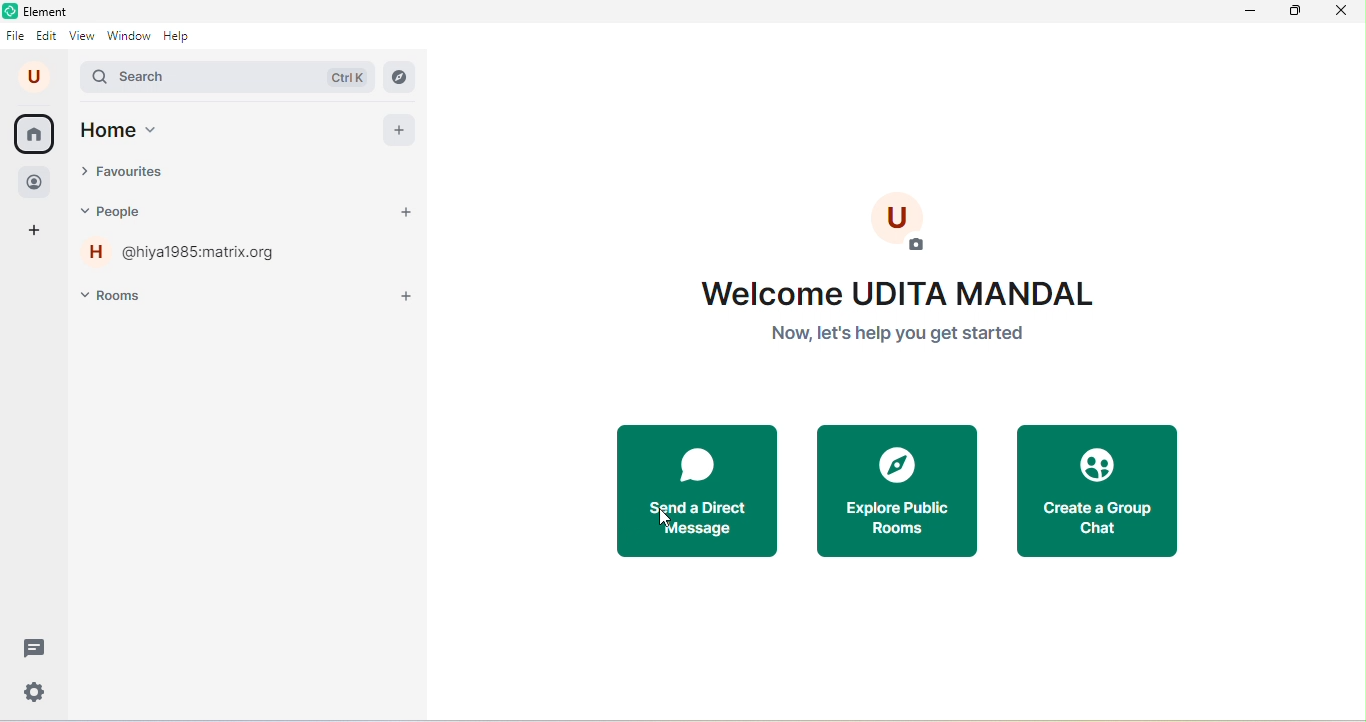 The image size is (1366, 722). What do you see at coordinates (123, 294) in the screenshot?
I see `rooms` at bounding box center [123, 294].